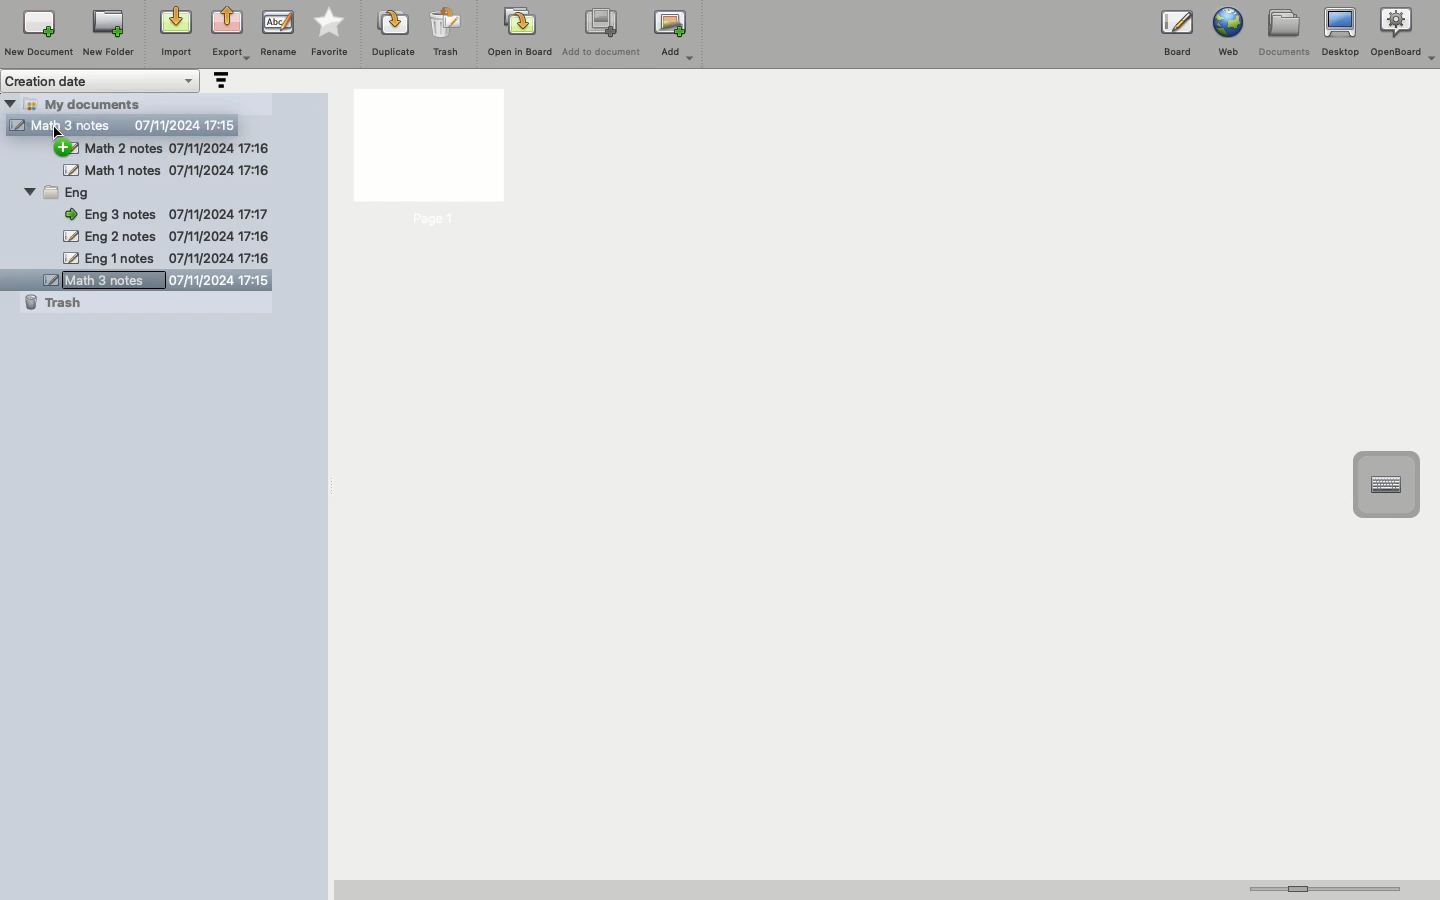 This screenshot has height=900, width=1440. Describe the element at coordinates (676, 35) in the screenshot. I see `Ad` at that location.